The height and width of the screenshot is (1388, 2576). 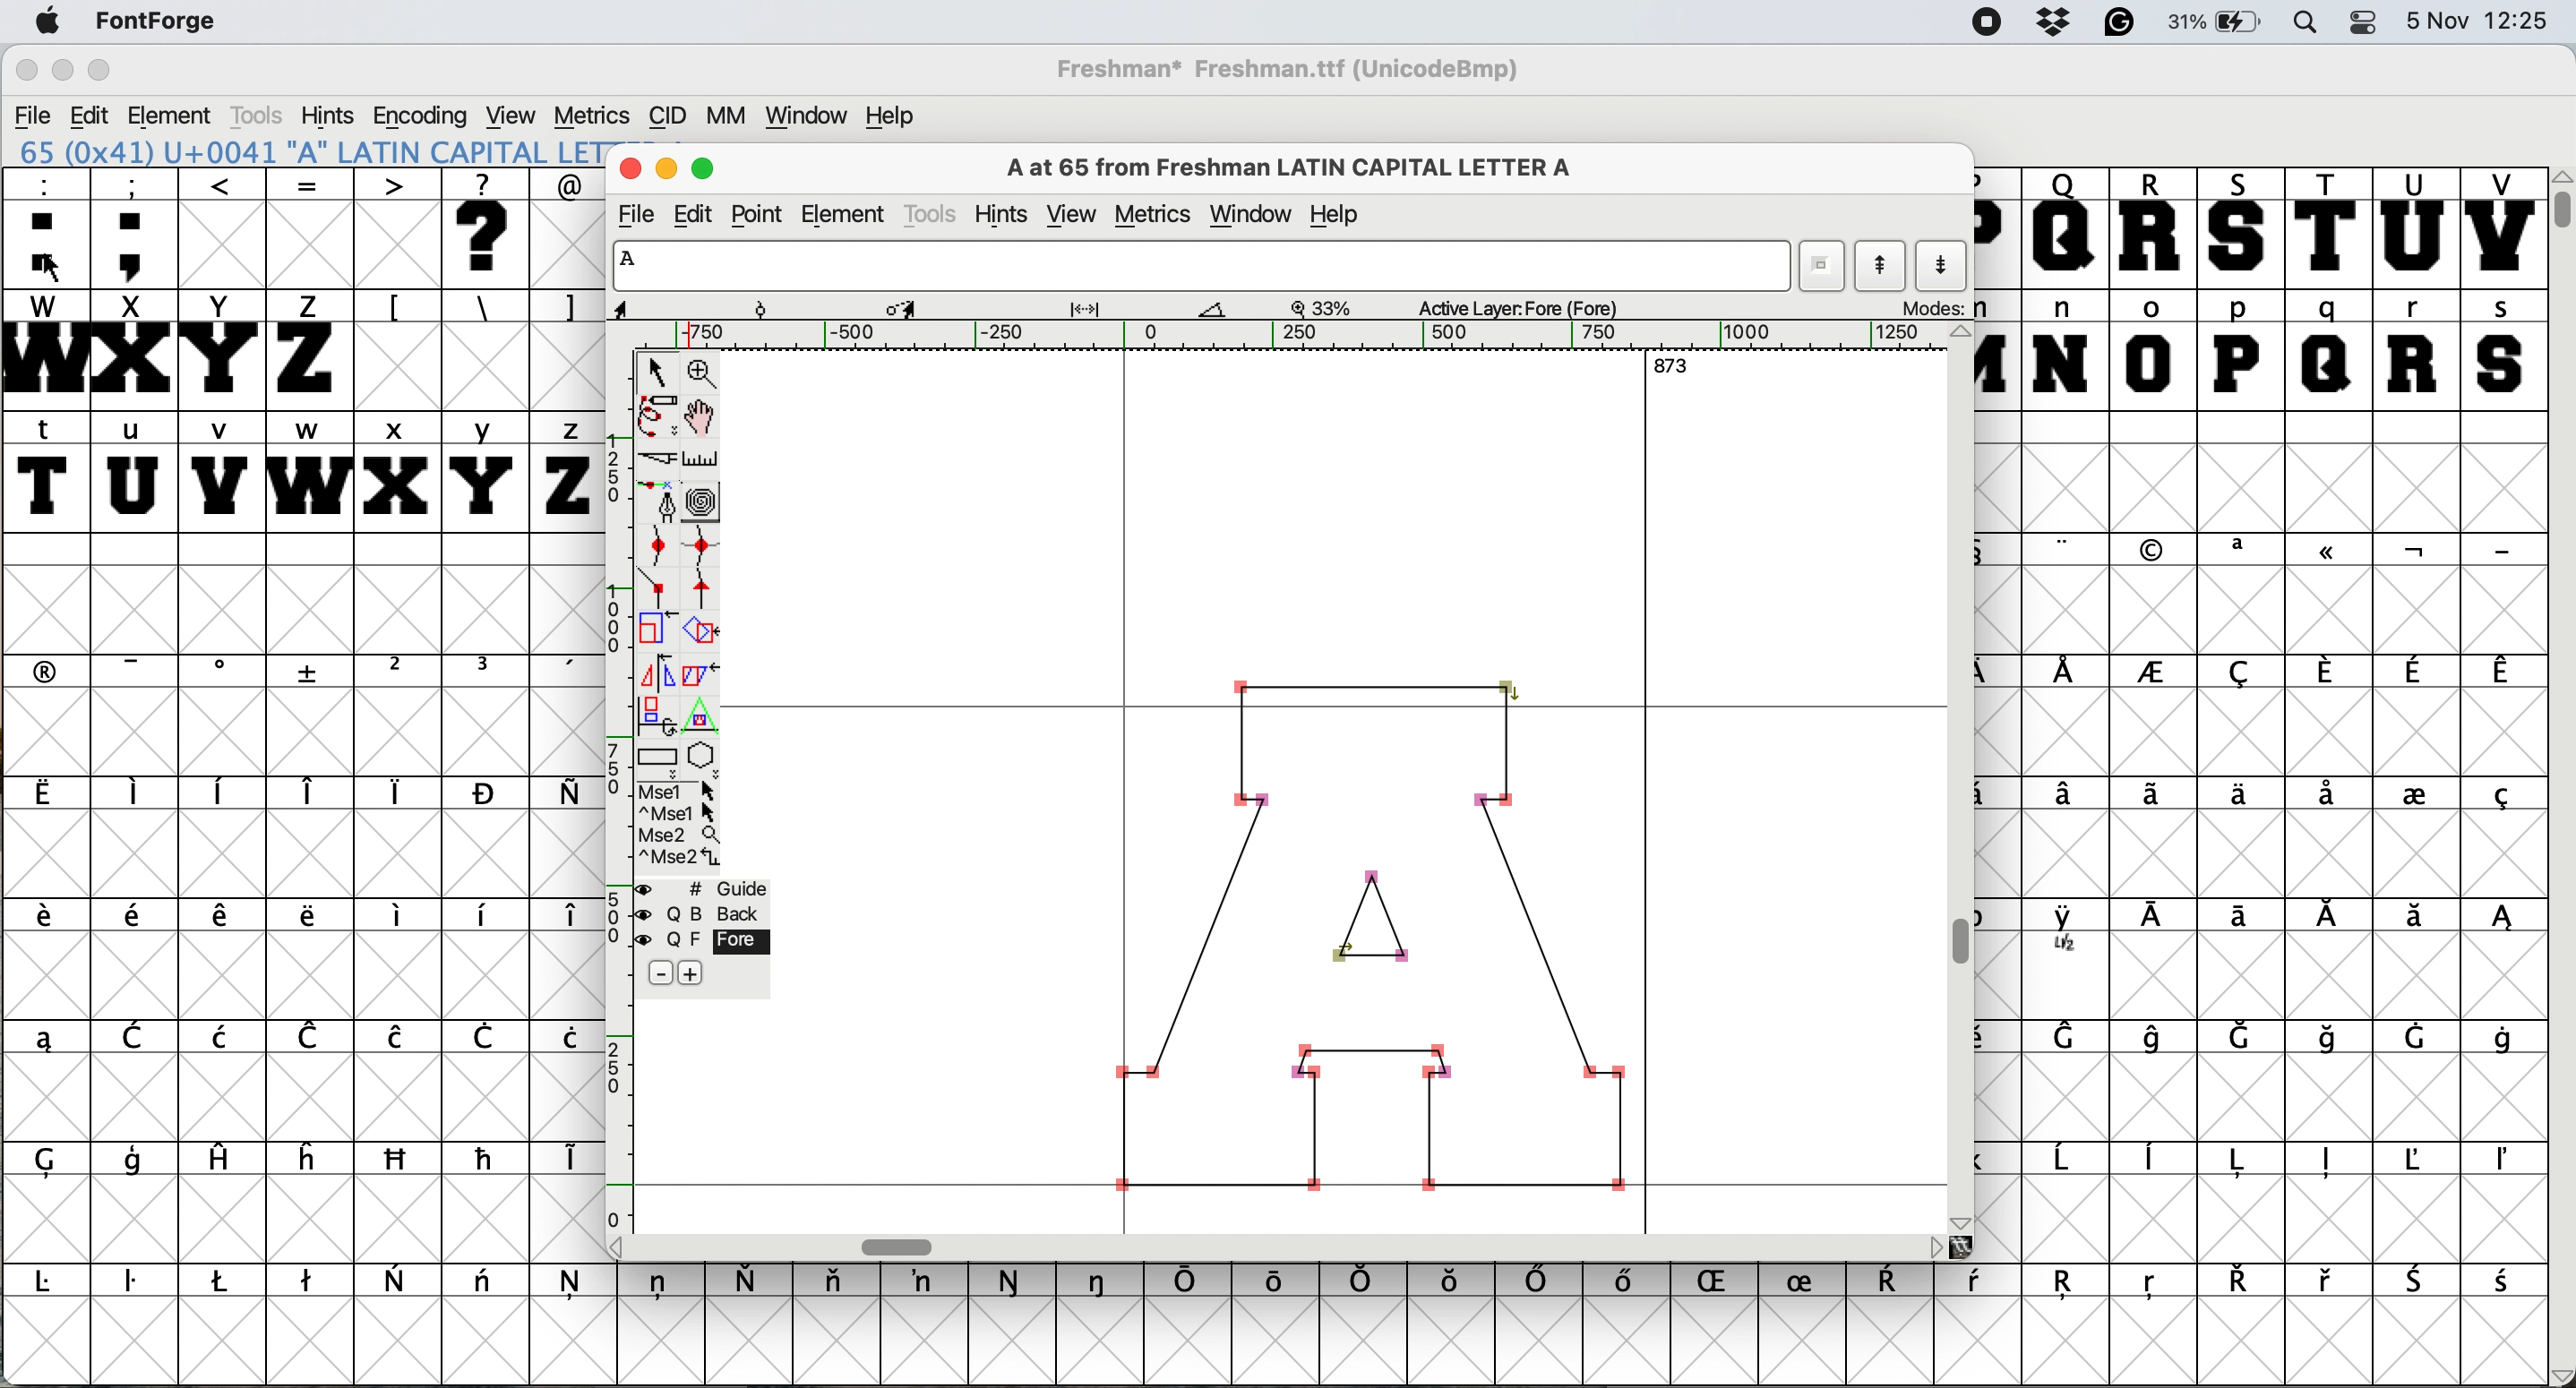 What do you see at coordinates (514, 114) in the screenshot?
I see `view` at bounding box center [514, 114].